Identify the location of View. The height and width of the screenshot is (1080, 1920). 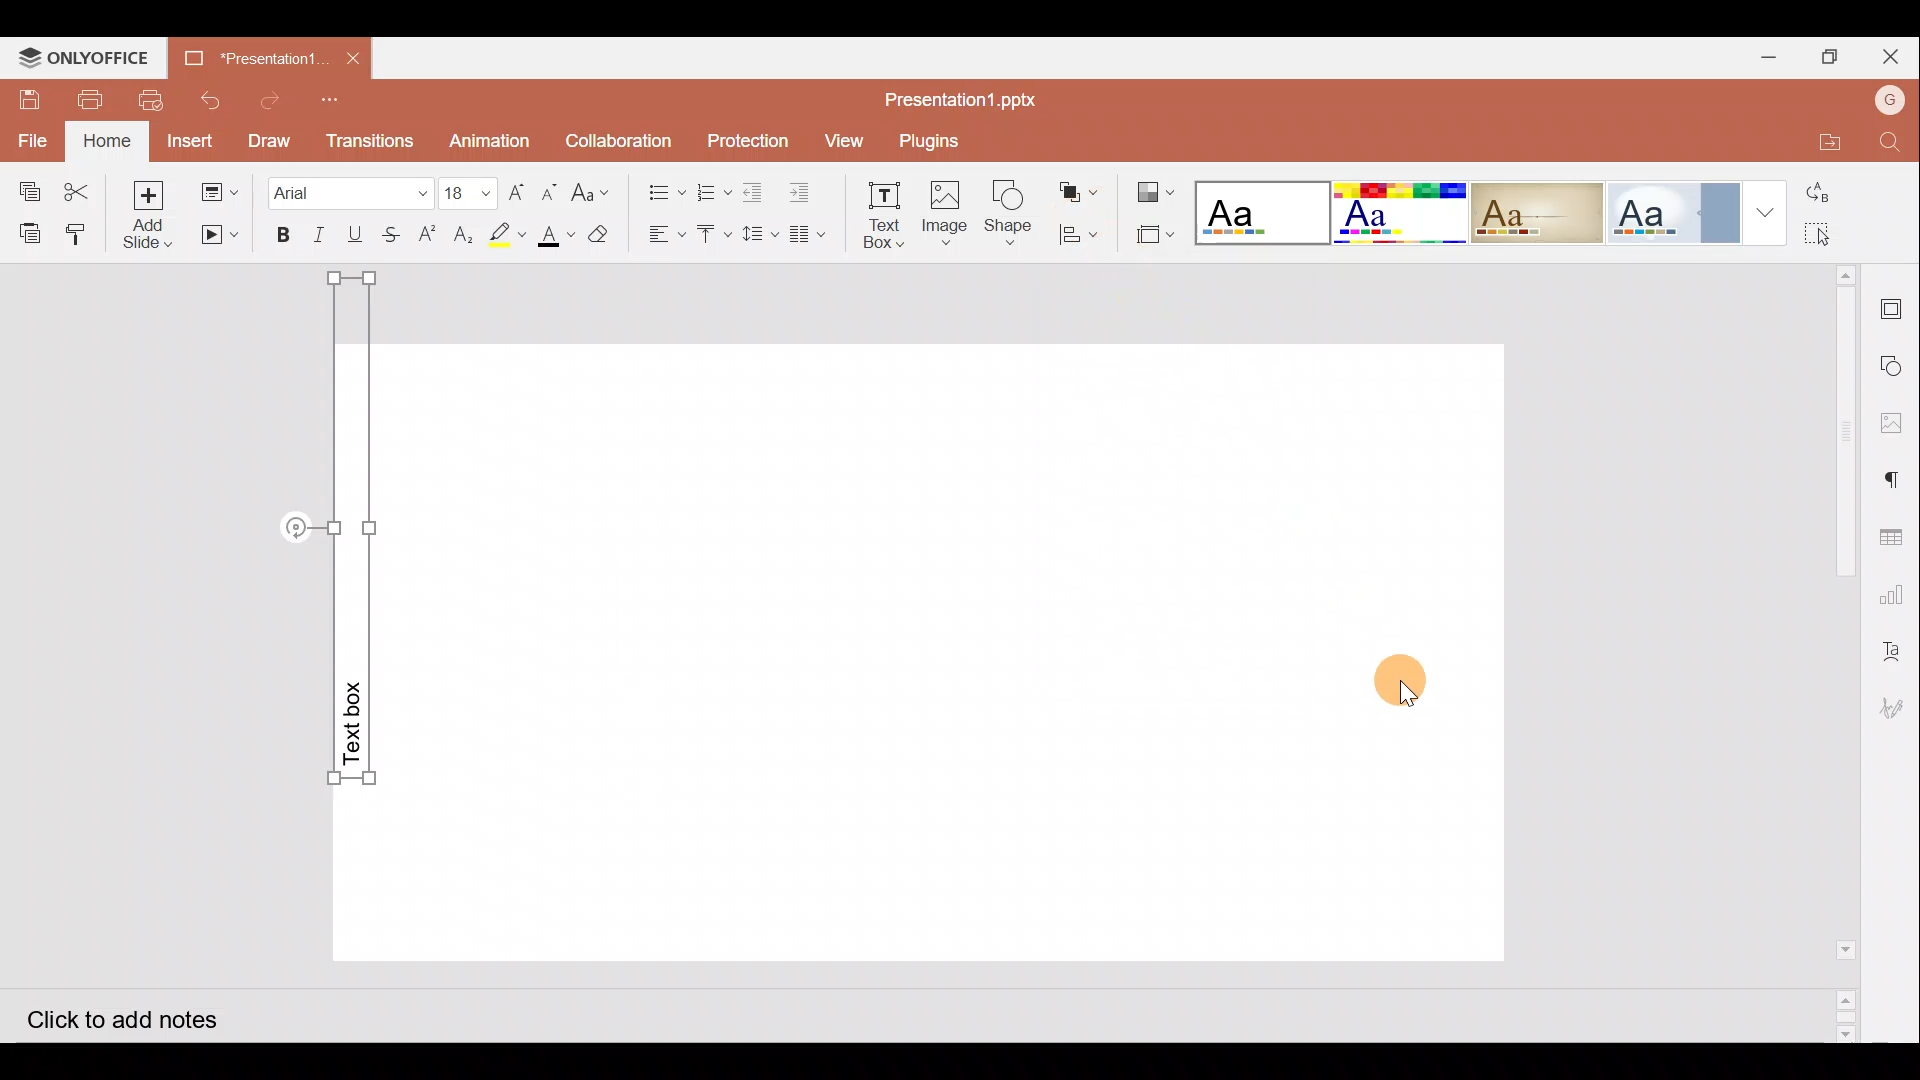
(842, 139).